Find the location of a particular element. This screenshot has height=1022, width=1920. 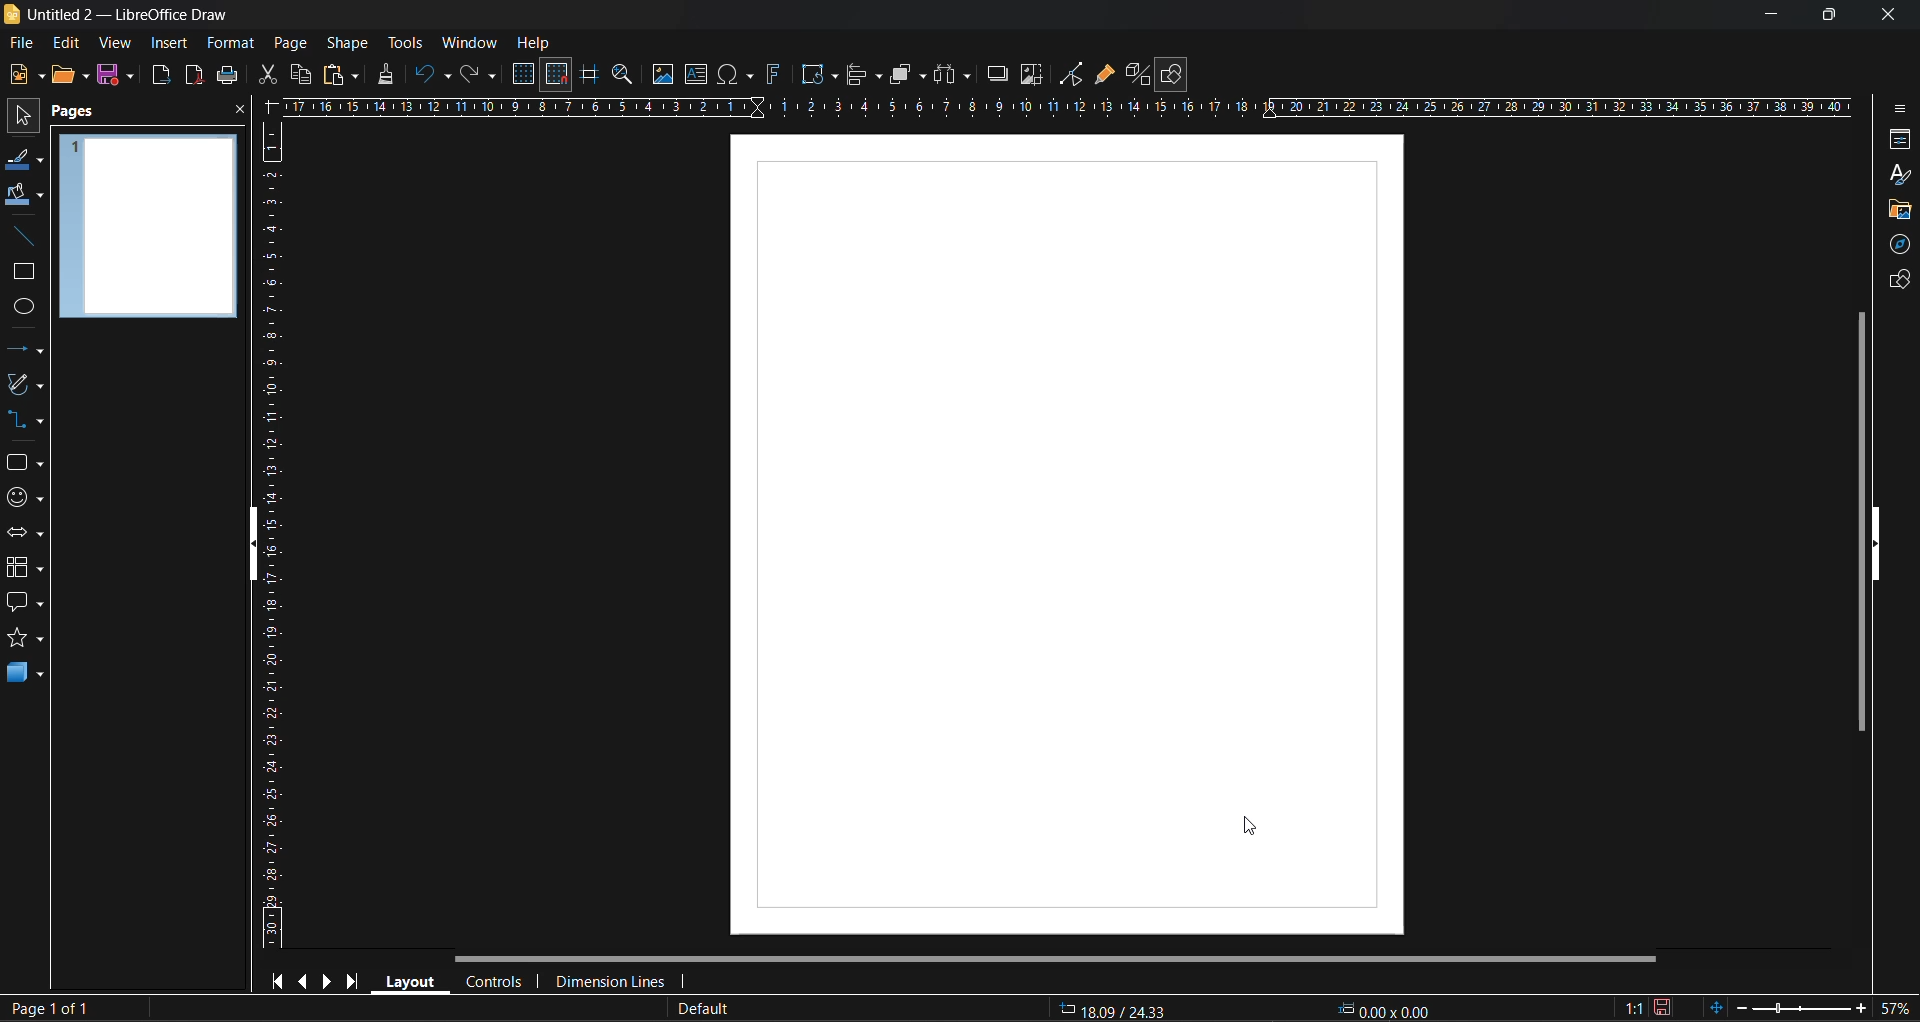

previous is located at coordinates (306, 980).